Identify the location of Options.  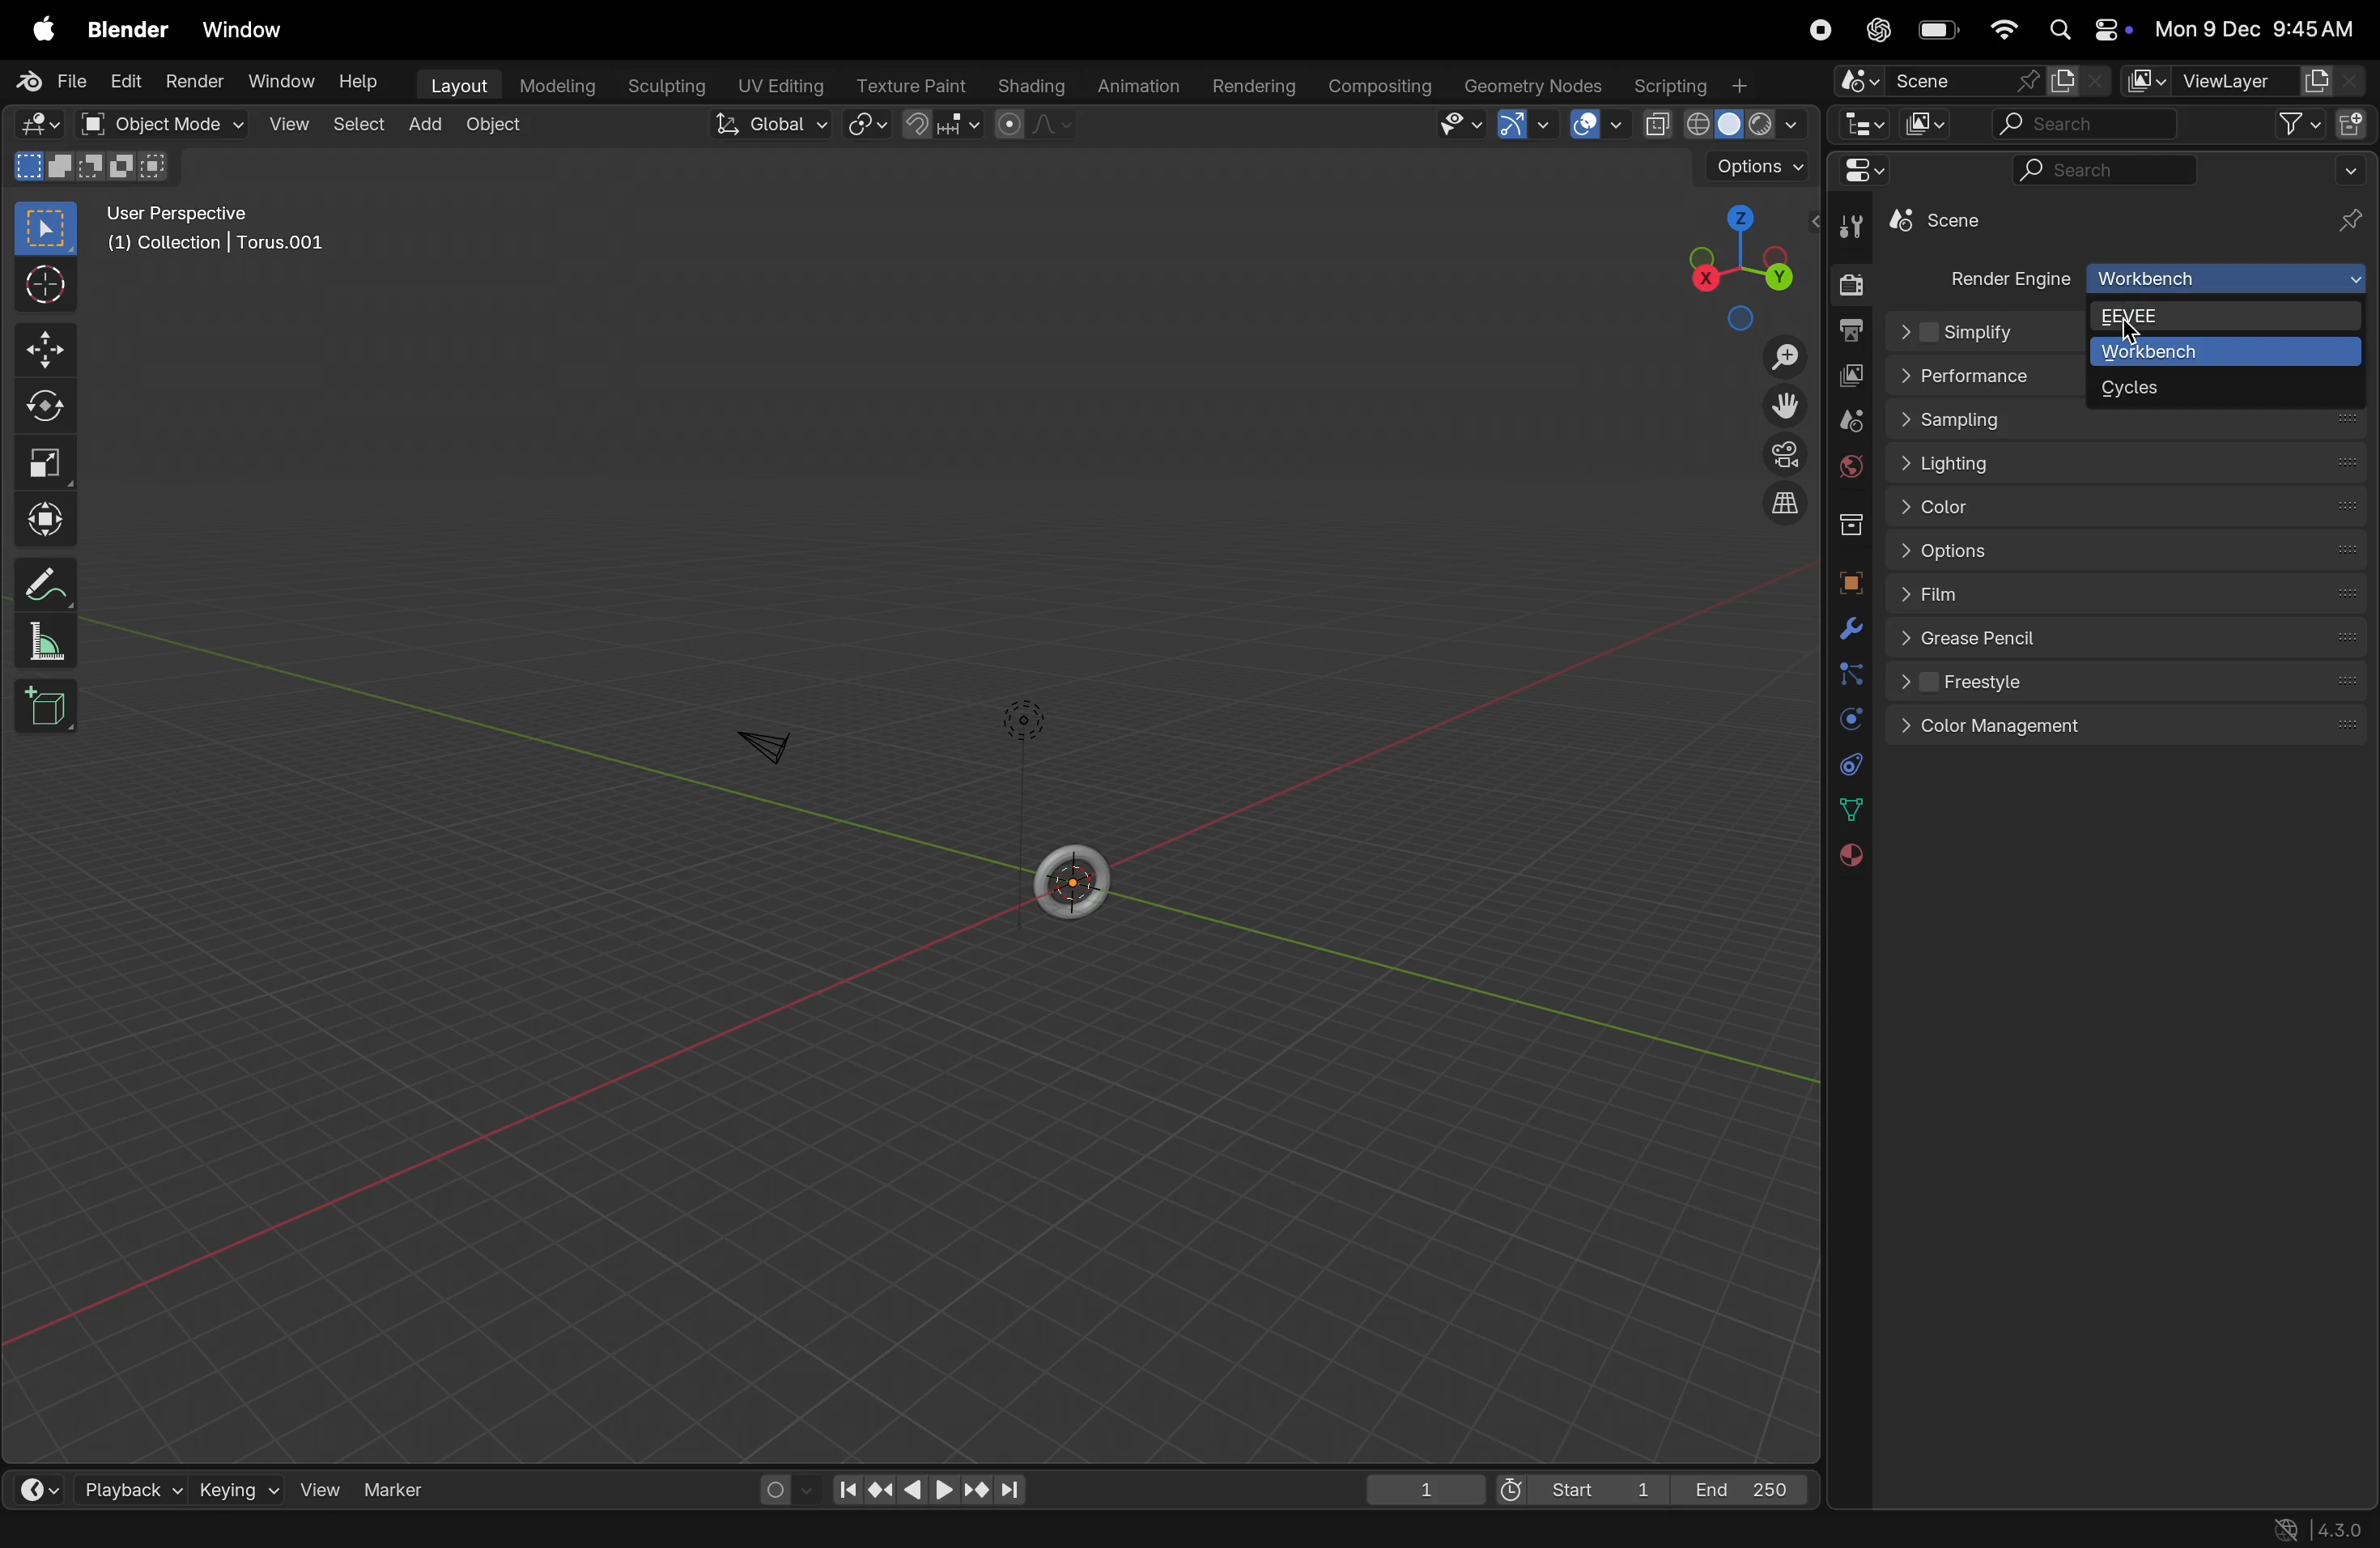
(1751, 166).